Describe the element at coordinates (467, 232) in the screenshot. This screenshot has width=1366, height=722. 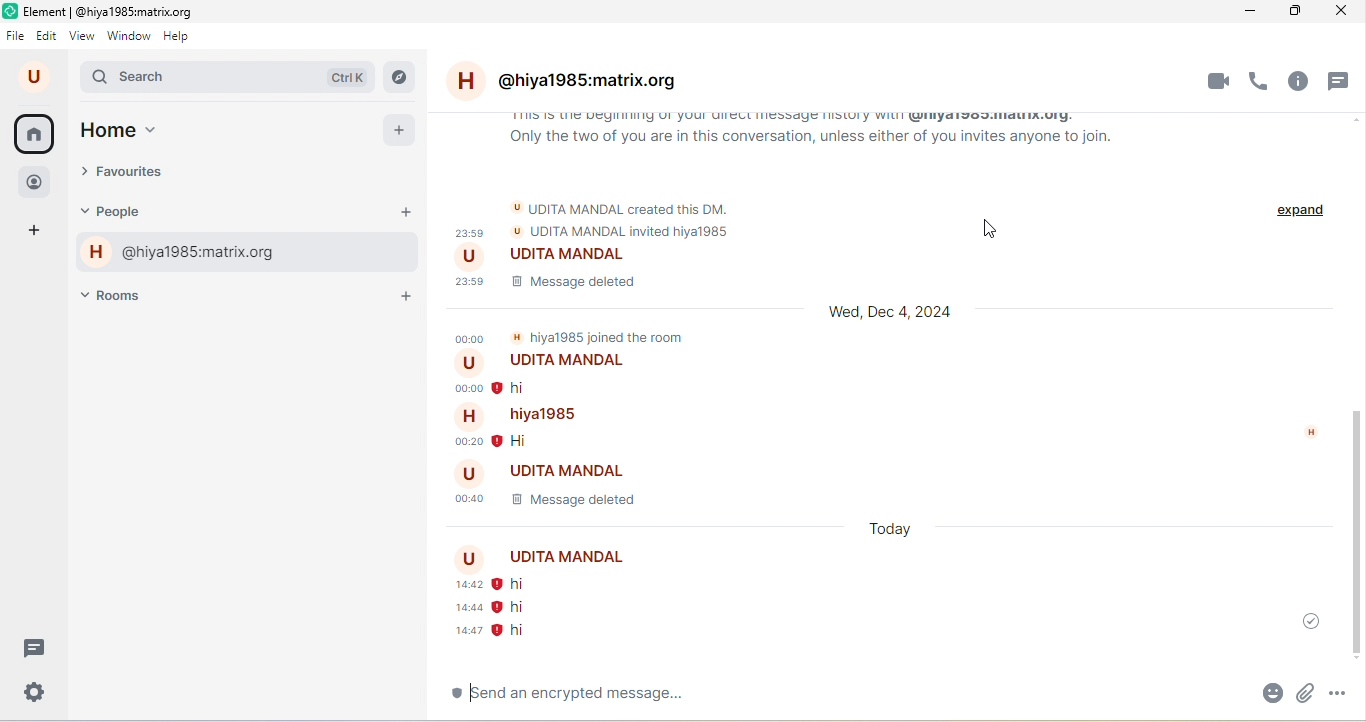
I see `23.59` at that location.